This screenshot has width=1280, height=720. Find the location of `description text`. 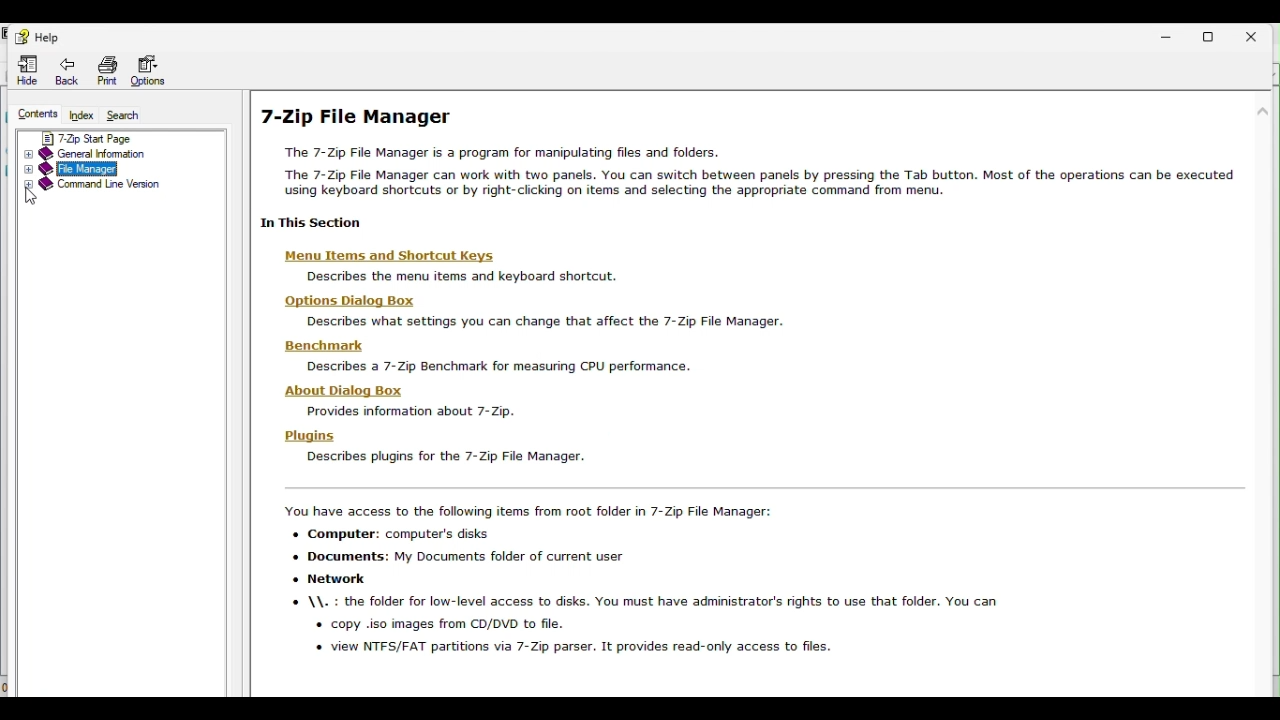

description text is located at coordinates (439, 458).